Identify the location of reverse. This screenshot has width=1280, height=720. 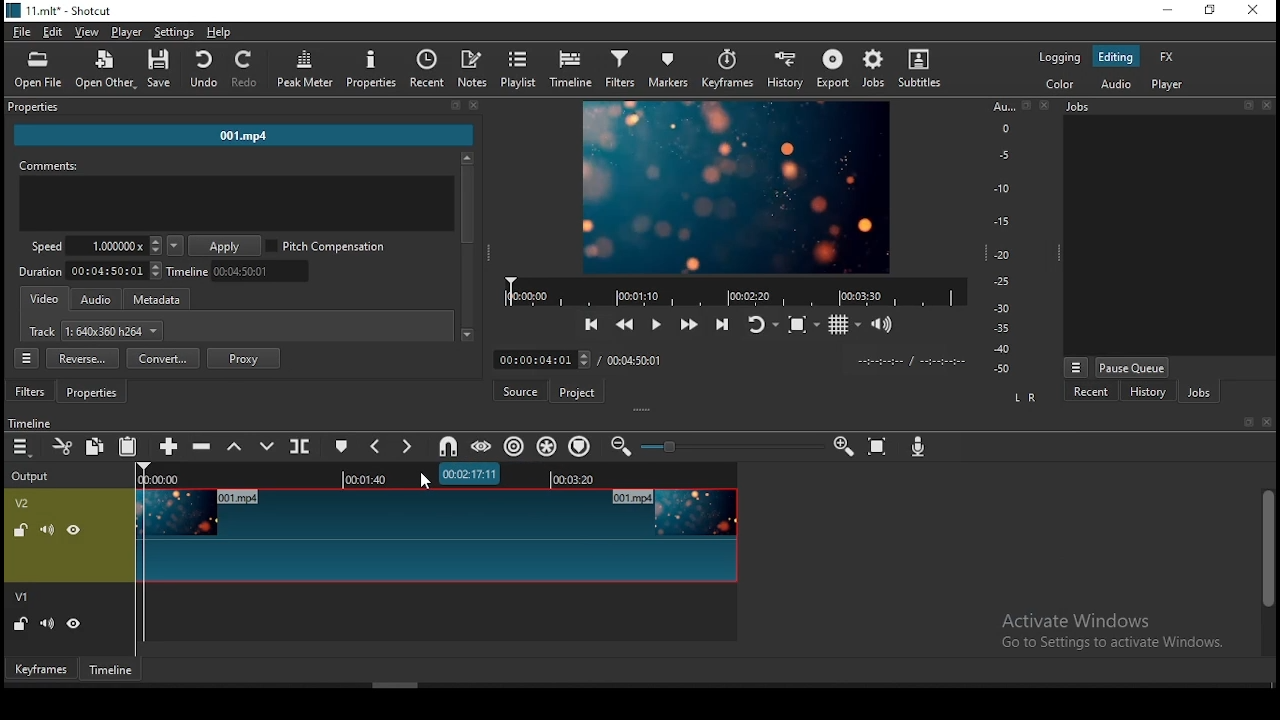
(82, 359).